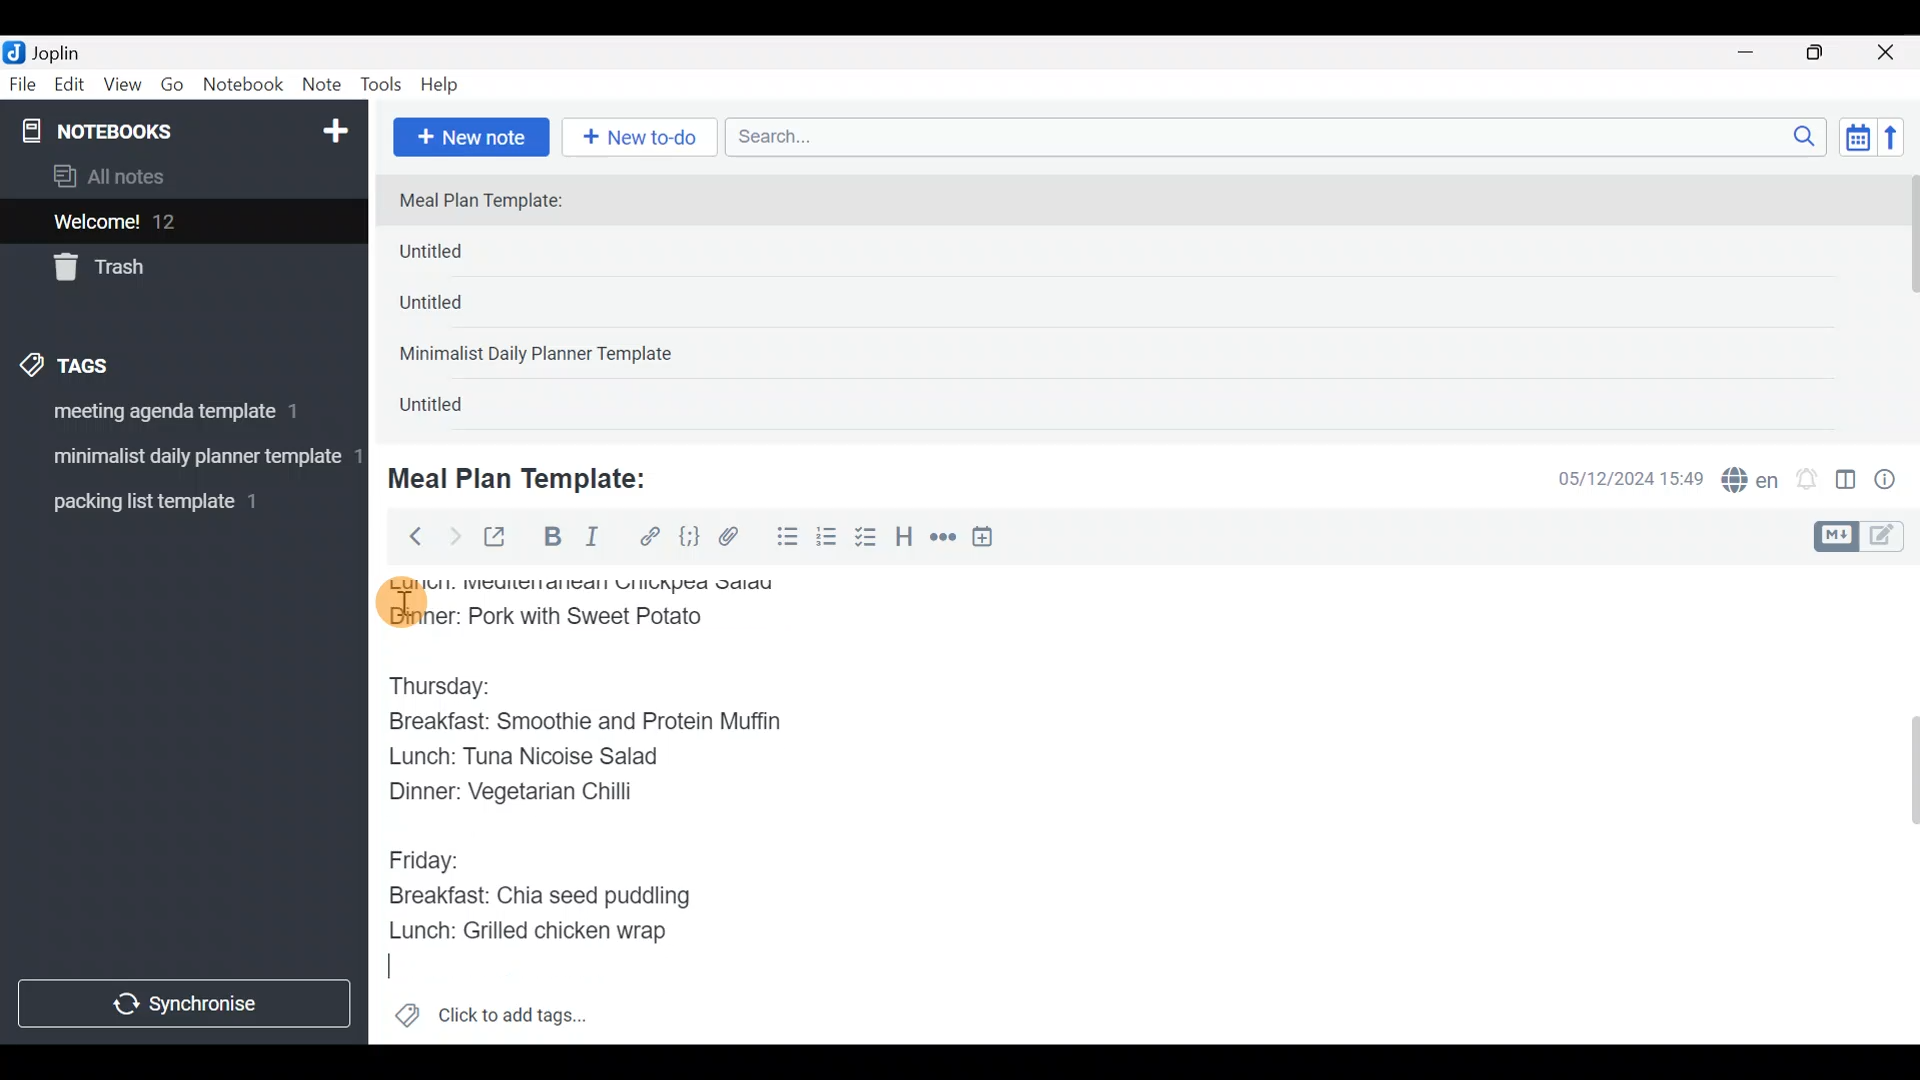 The image size is (1920, 1080). Describe the element at coordinates (181, 223) in the screenshot. I see `Welcome!` at that location.